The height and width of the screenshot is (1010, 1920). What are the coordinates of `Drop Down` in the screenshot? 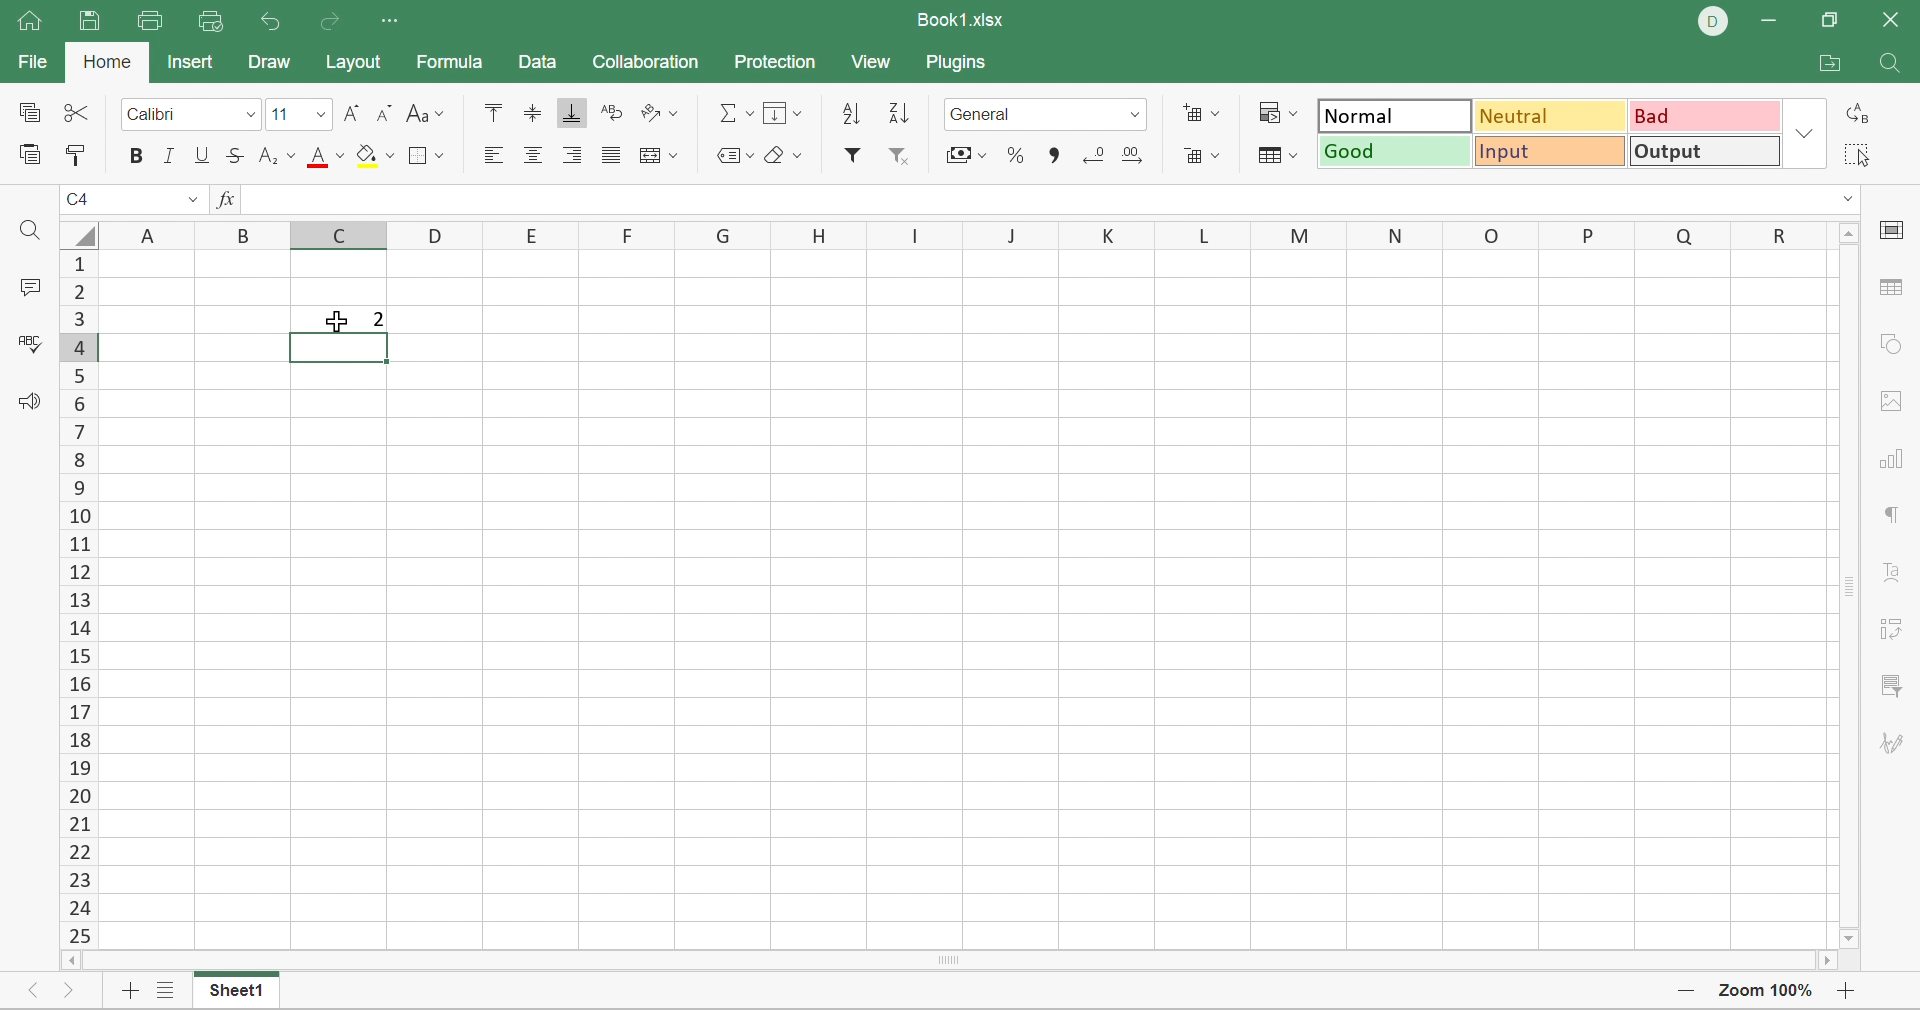 It's located at (1138, 115).